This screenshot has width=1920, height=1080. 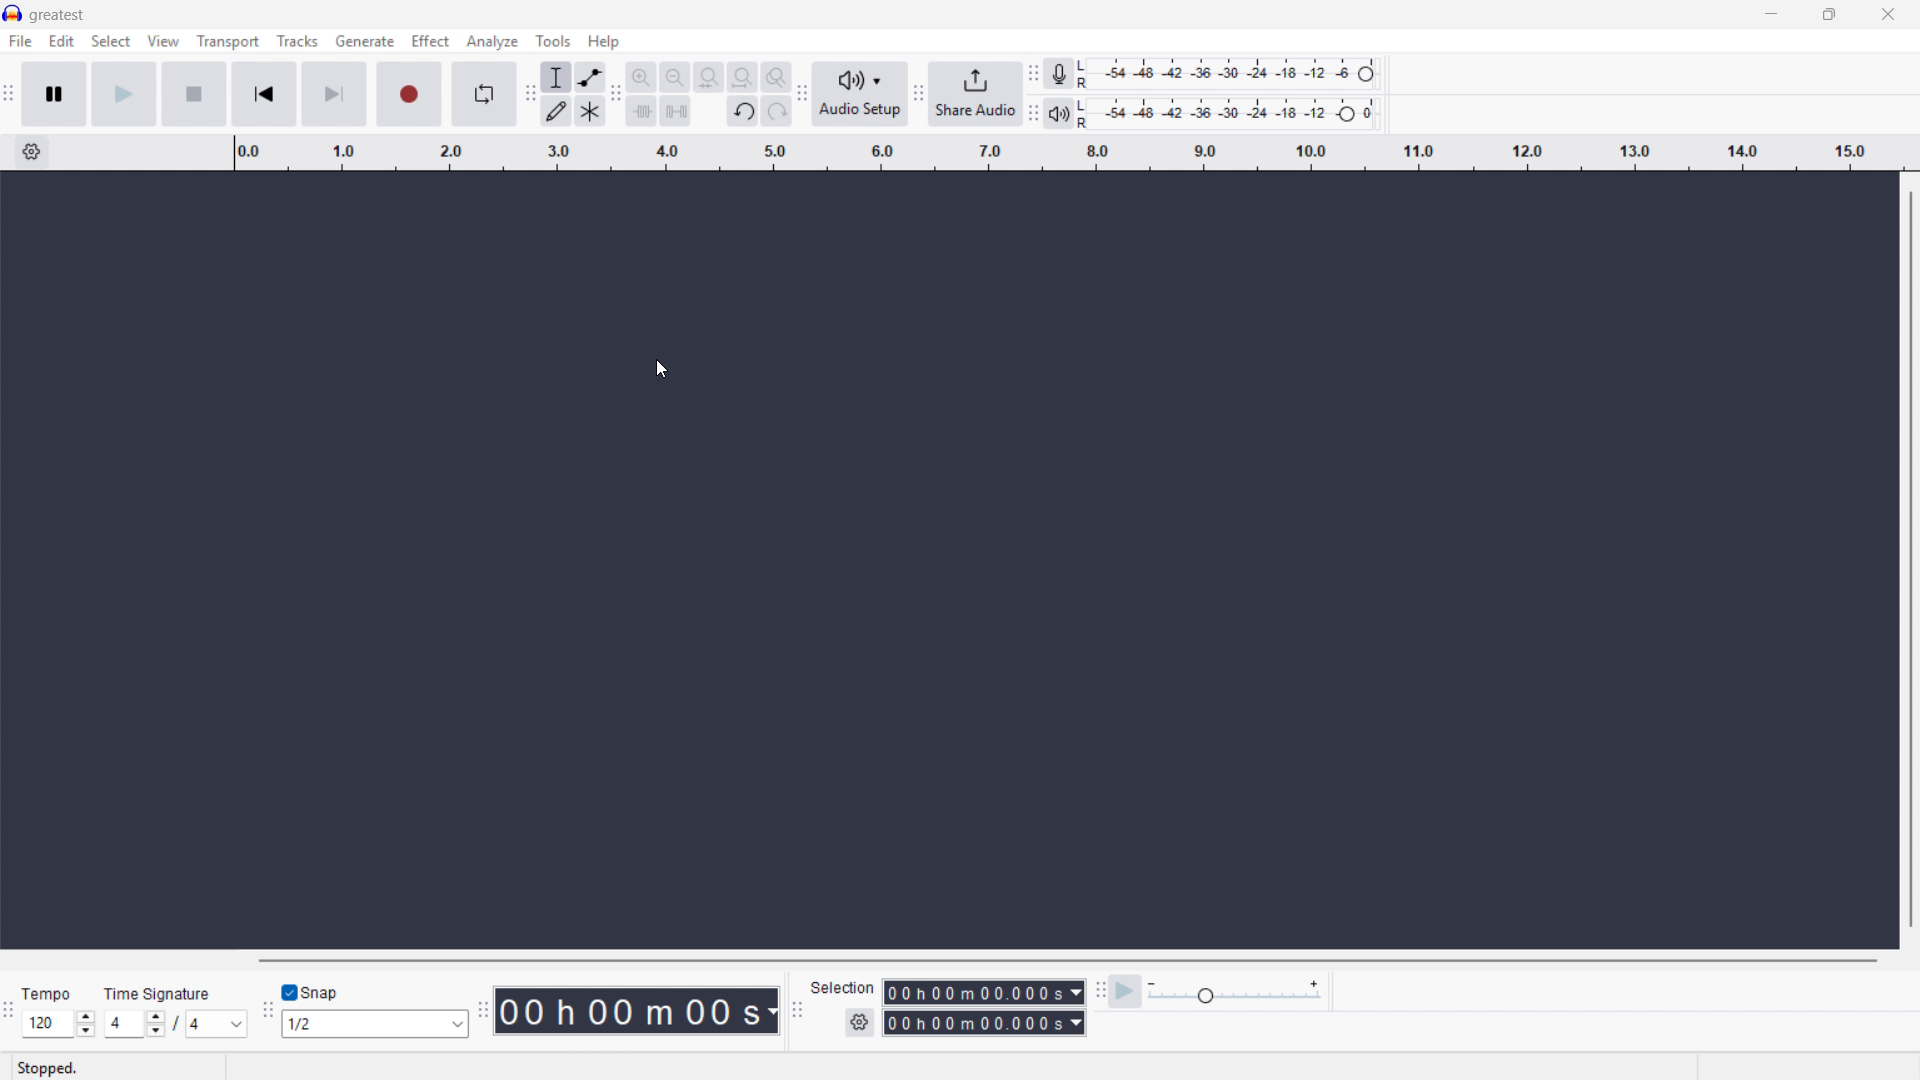 What do you see at coordinates (985, 1024) in the screenshot?
I see `Selection end time ` at bounding box center [985, 1024].